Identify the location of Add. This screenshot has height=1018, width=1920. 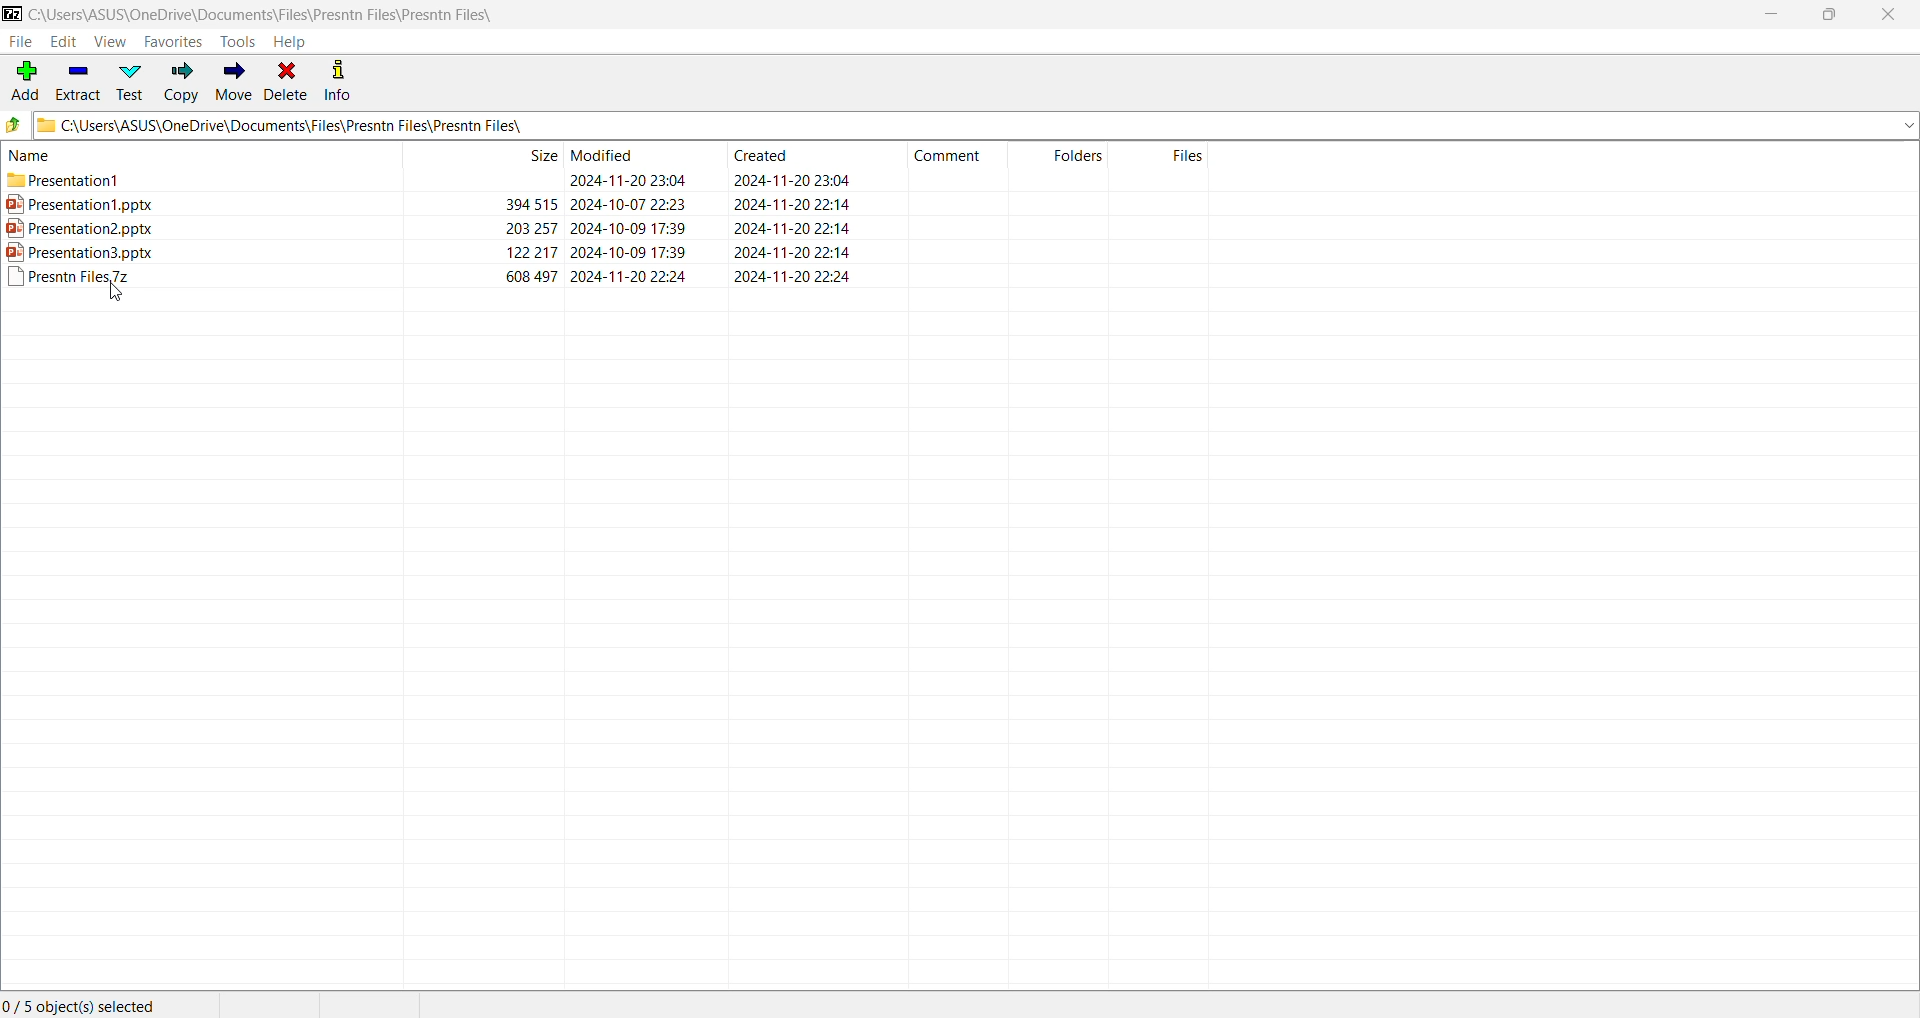
(24, 83).